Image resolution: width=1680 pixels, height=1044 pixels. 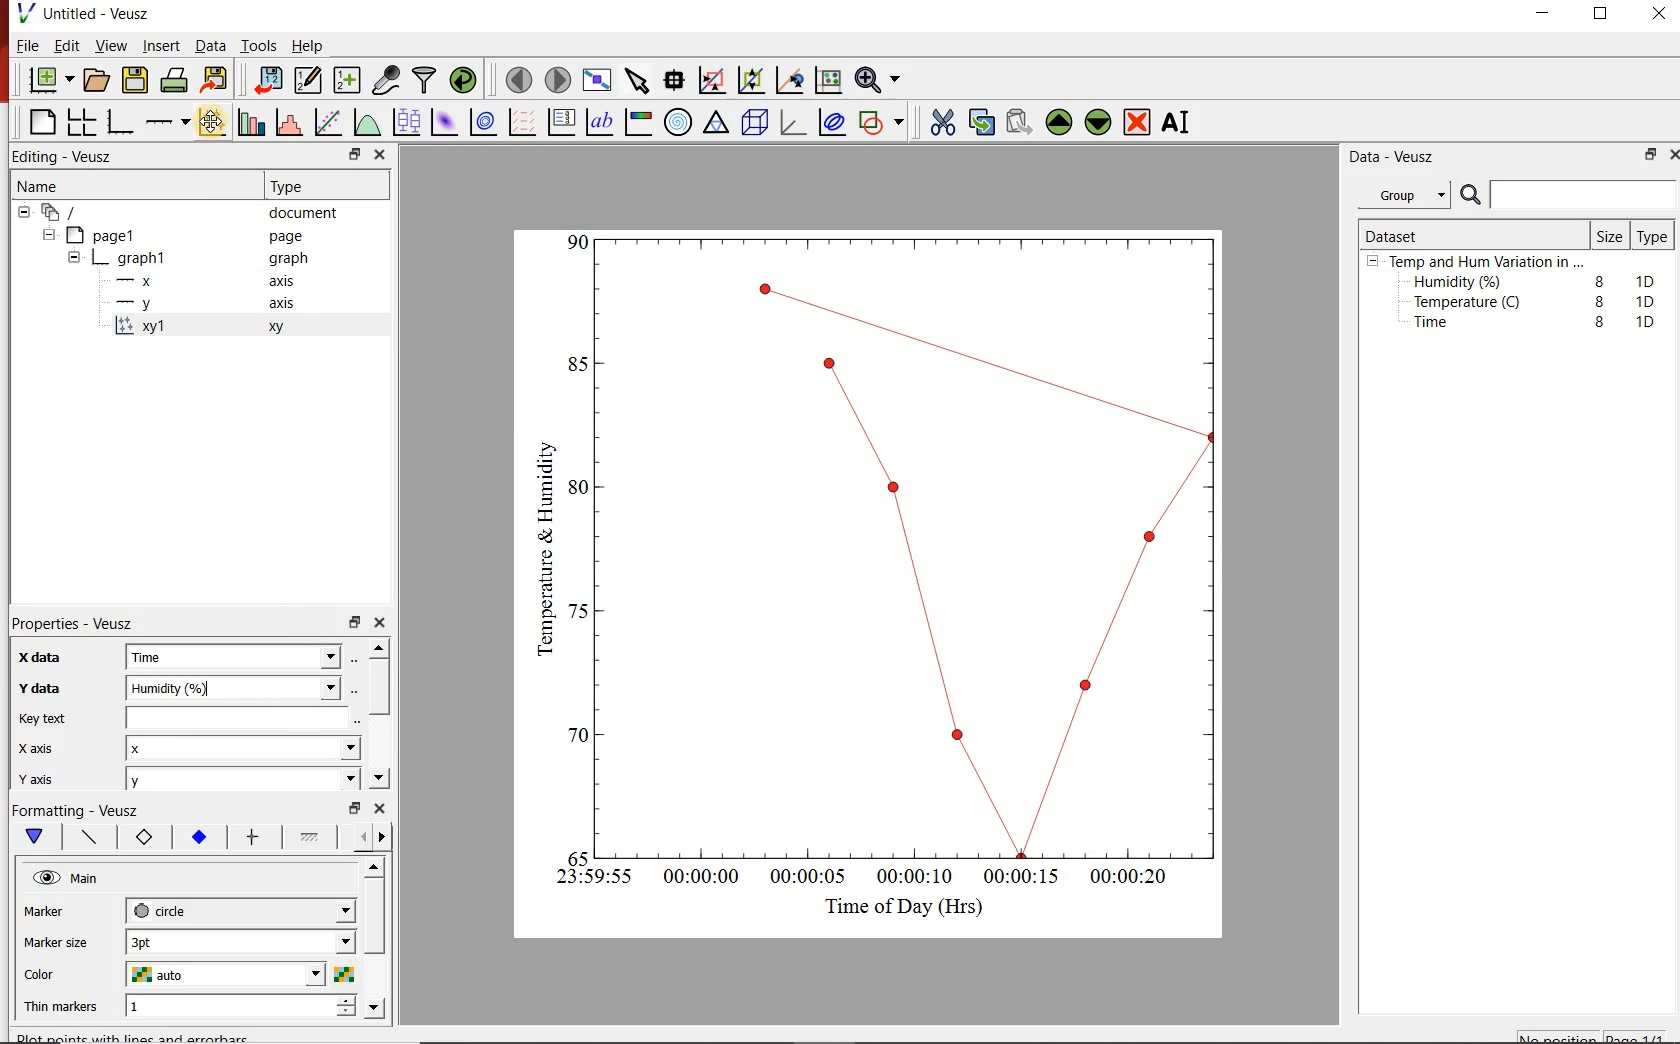 I want to click on 3pt, so click(x=165, y=940).